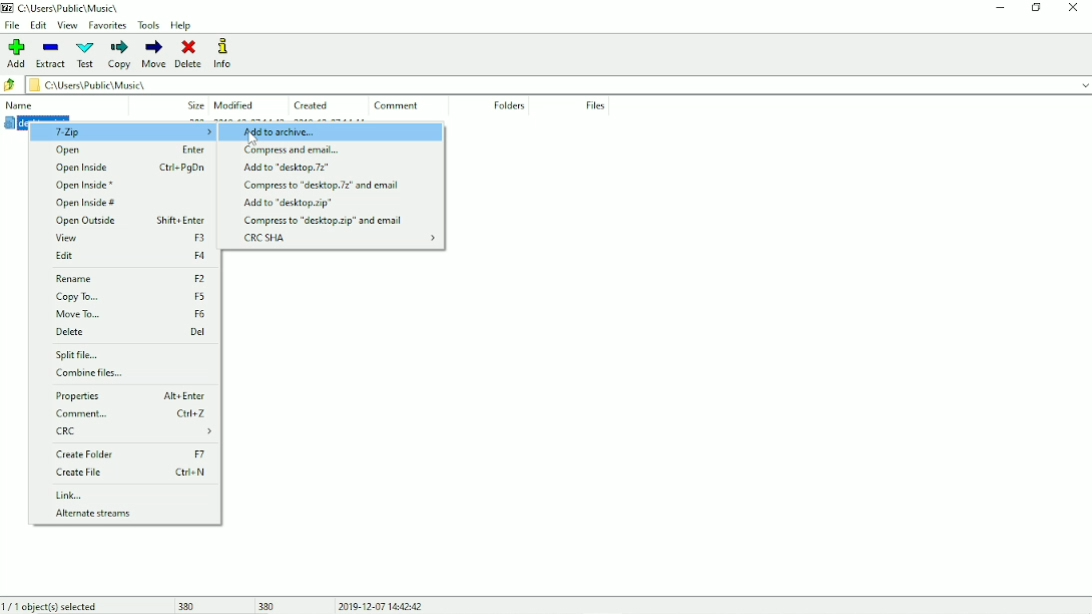  What do you see at coordinates (53, 605) in the screenshot?
I see `1/1 object(s) selected` at bounding box center [53, 605].